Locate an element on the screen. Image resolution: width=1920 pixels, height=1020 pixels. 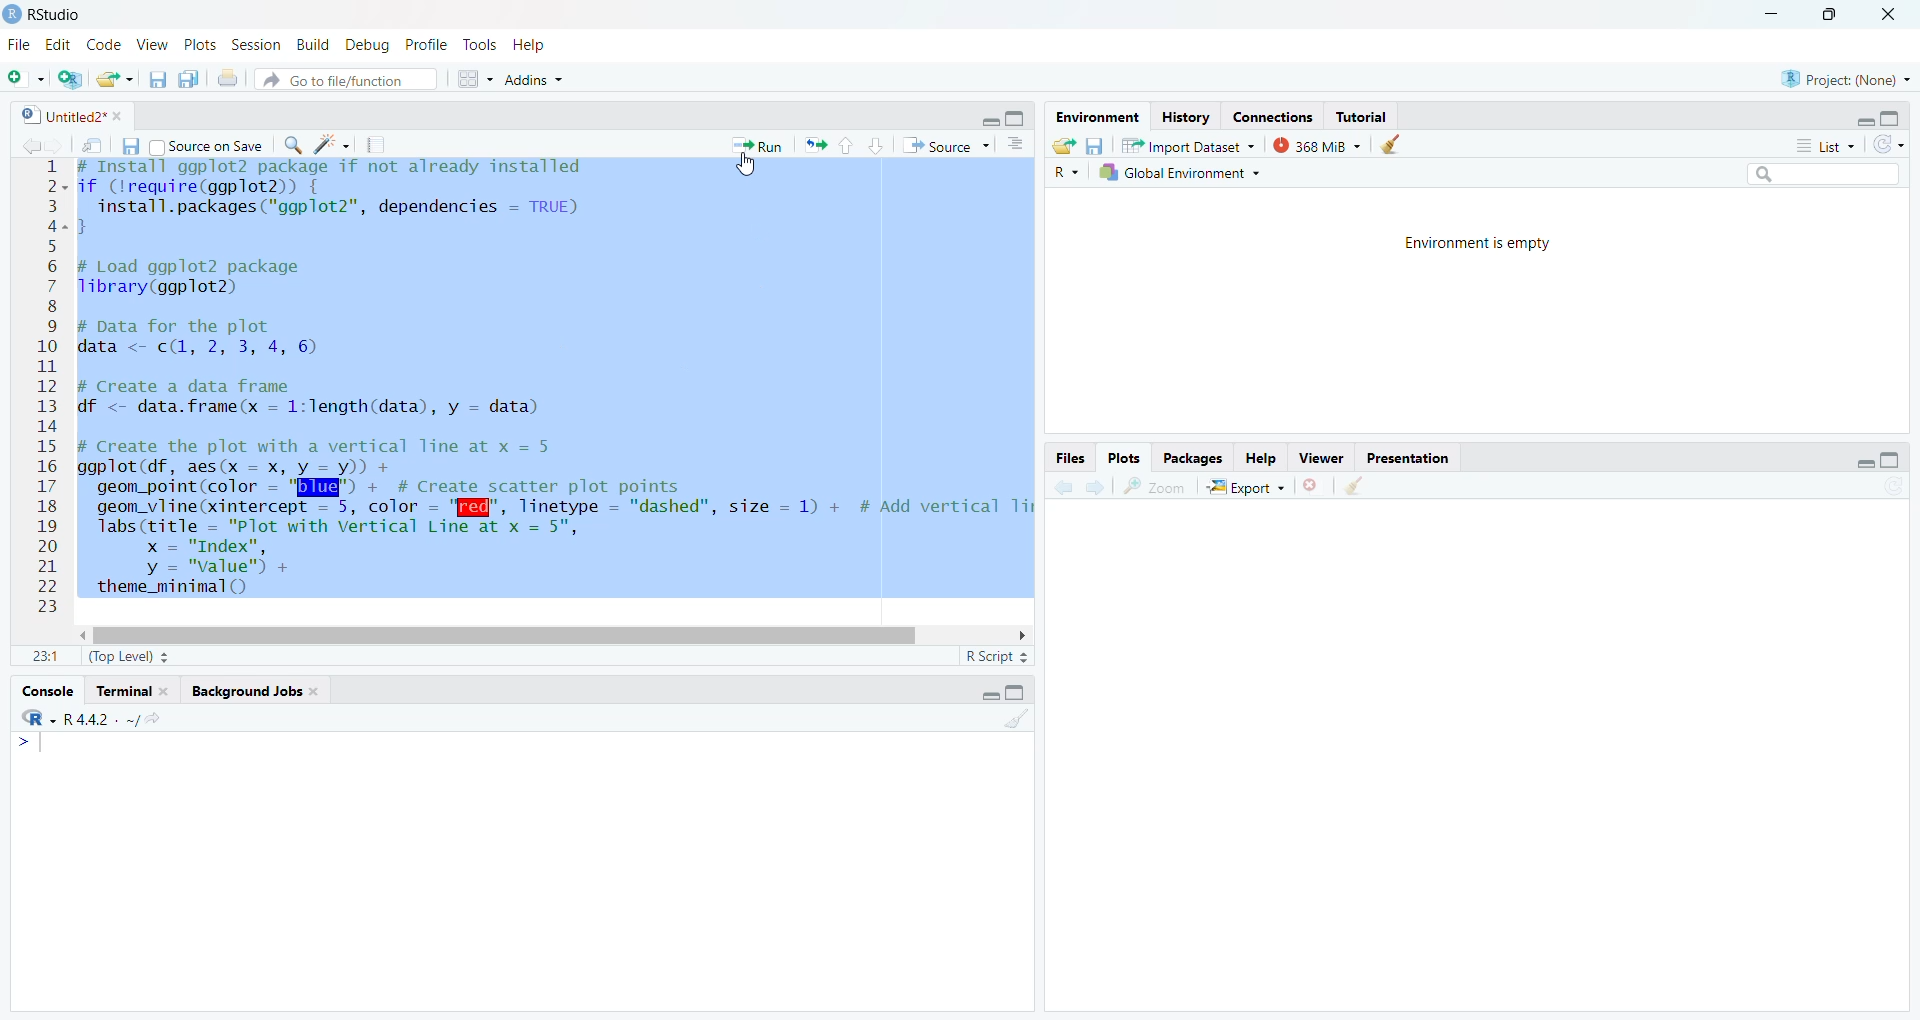
cursor is located at coordinates (749, 165).